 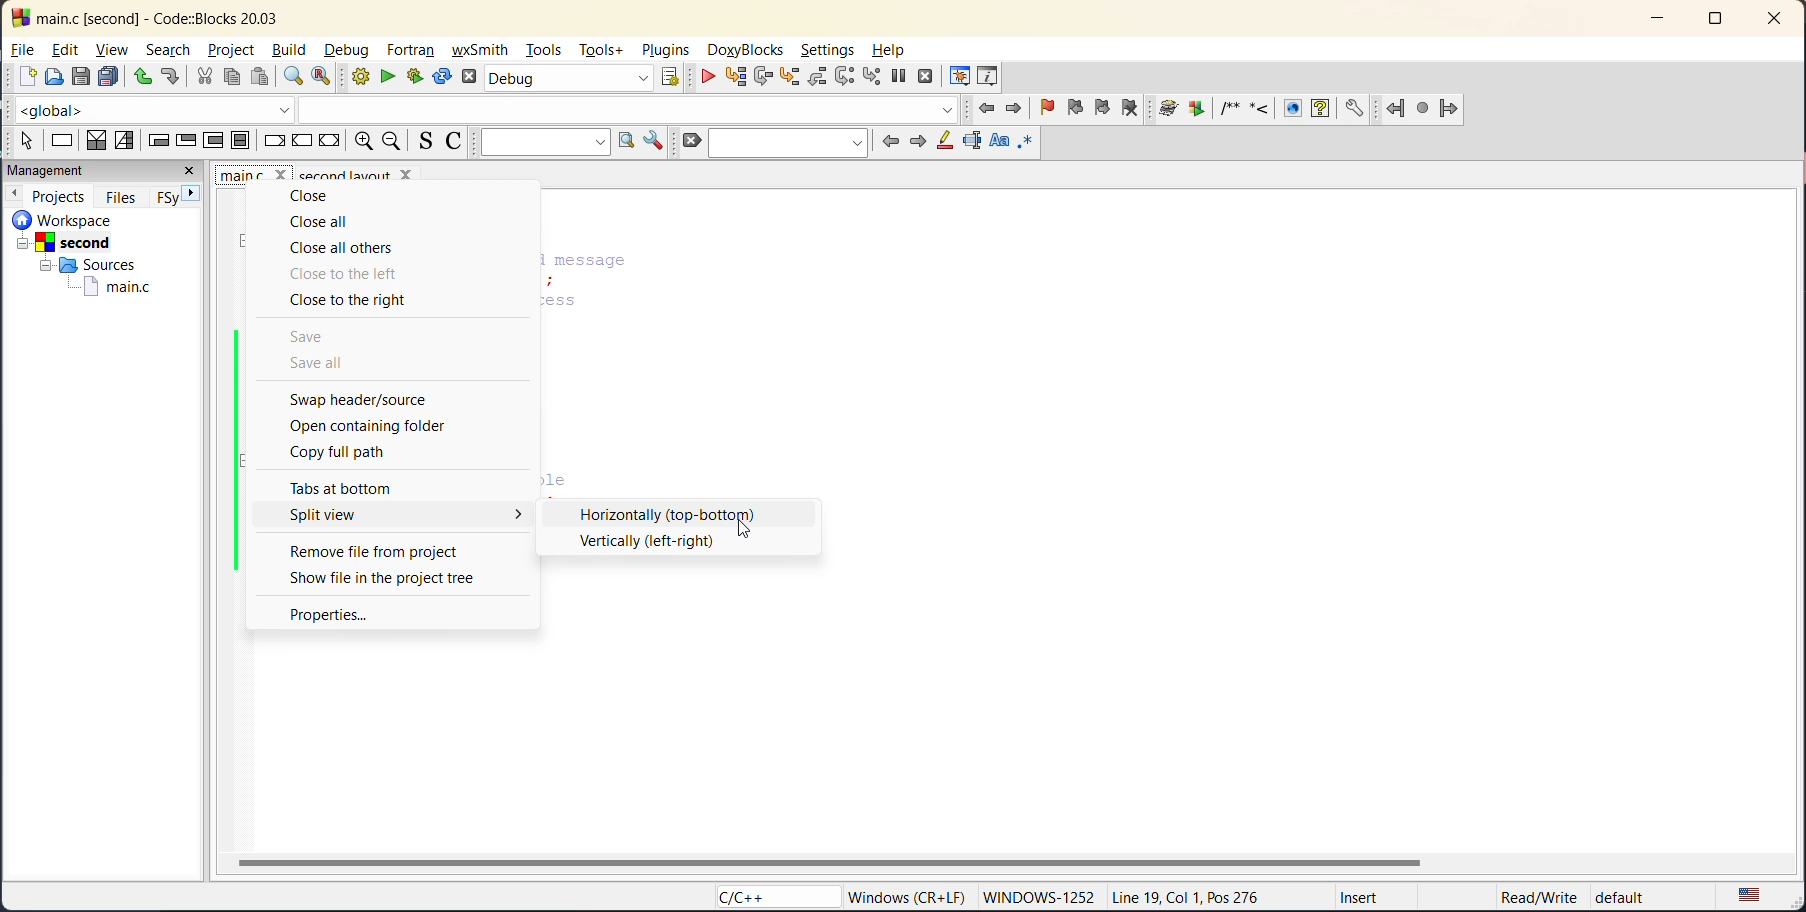 What do you see at coordinates (77, 241) in the screenshot?
I see `Second` at bounding box center [77, 241].